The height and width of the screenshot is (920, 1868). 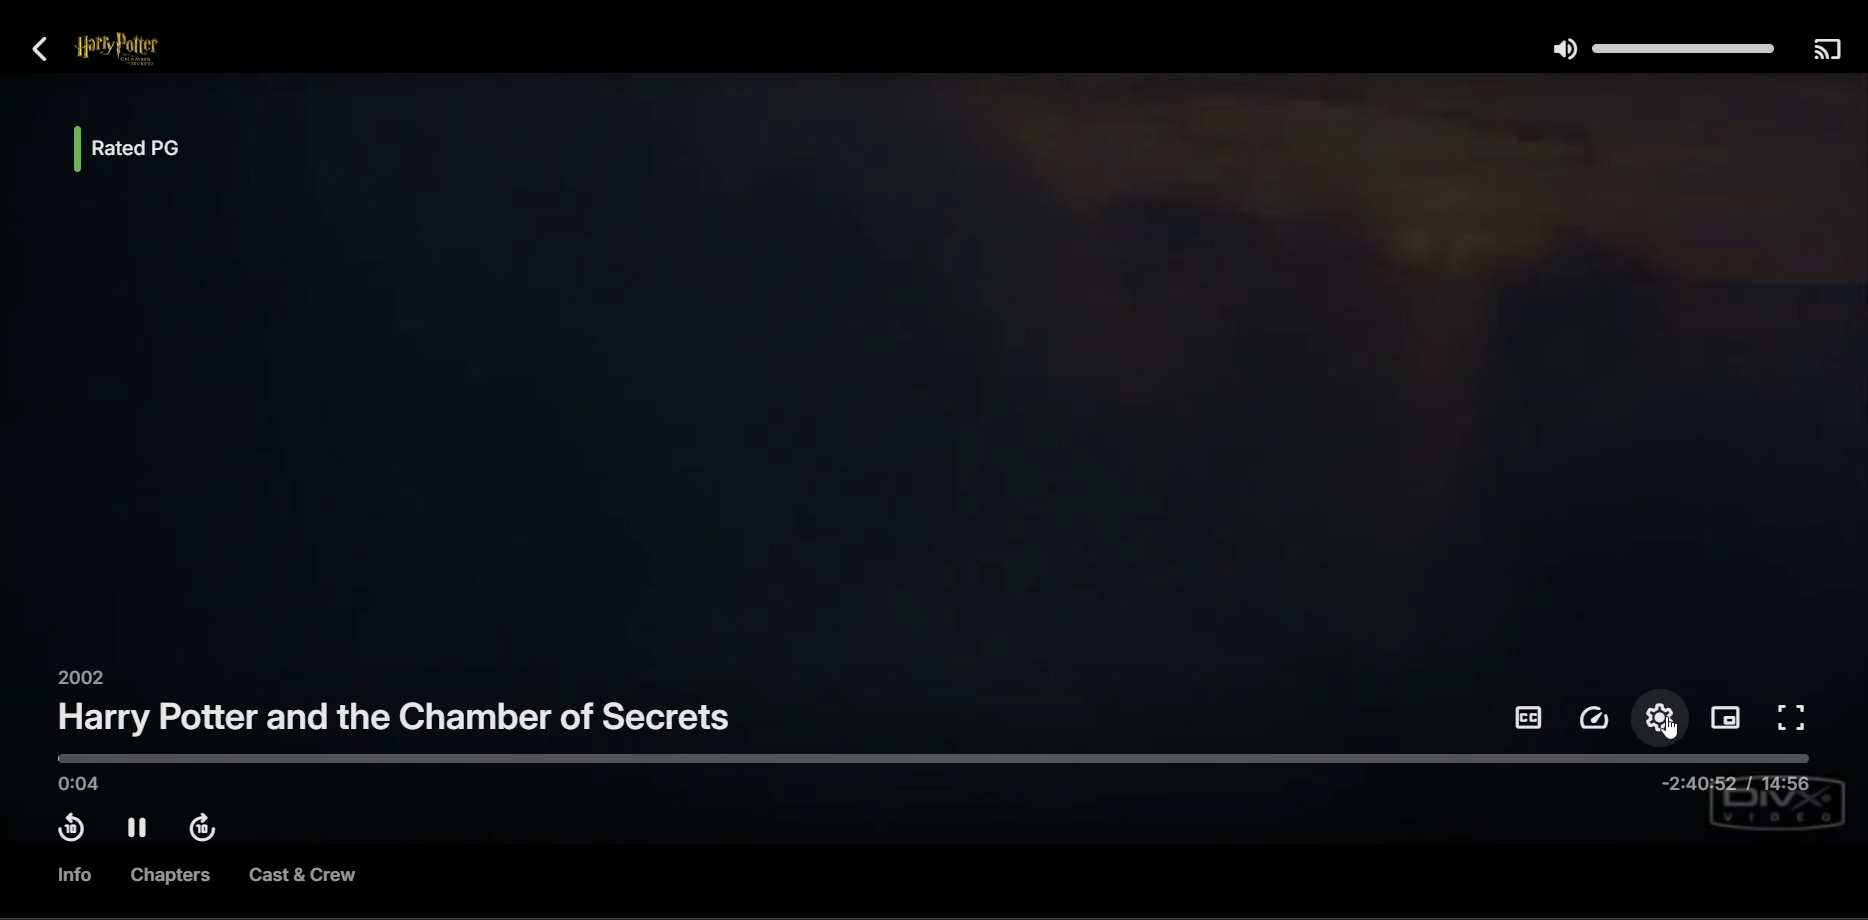 I want to click on Play/Pause, so click(x=140, y=829).